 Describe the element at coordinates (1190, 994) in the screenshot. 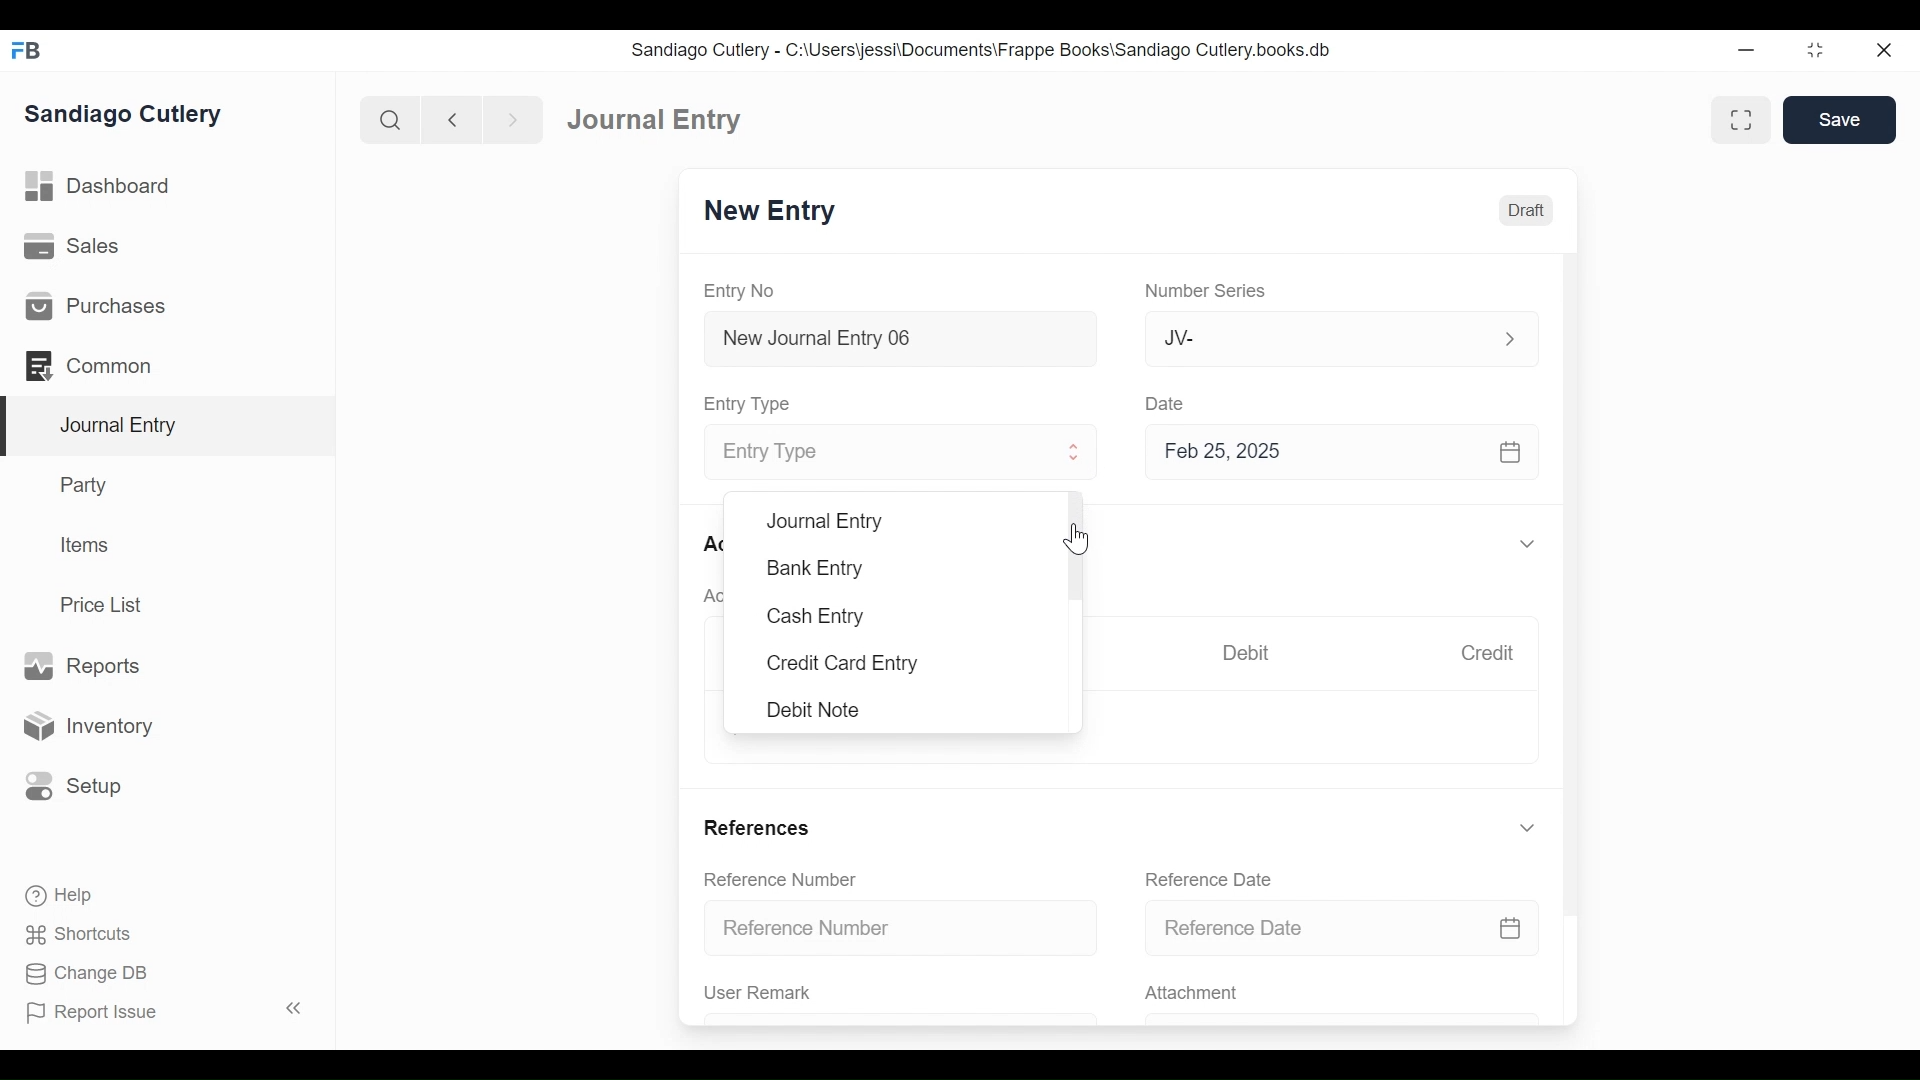

I see `Attachment` at that location.